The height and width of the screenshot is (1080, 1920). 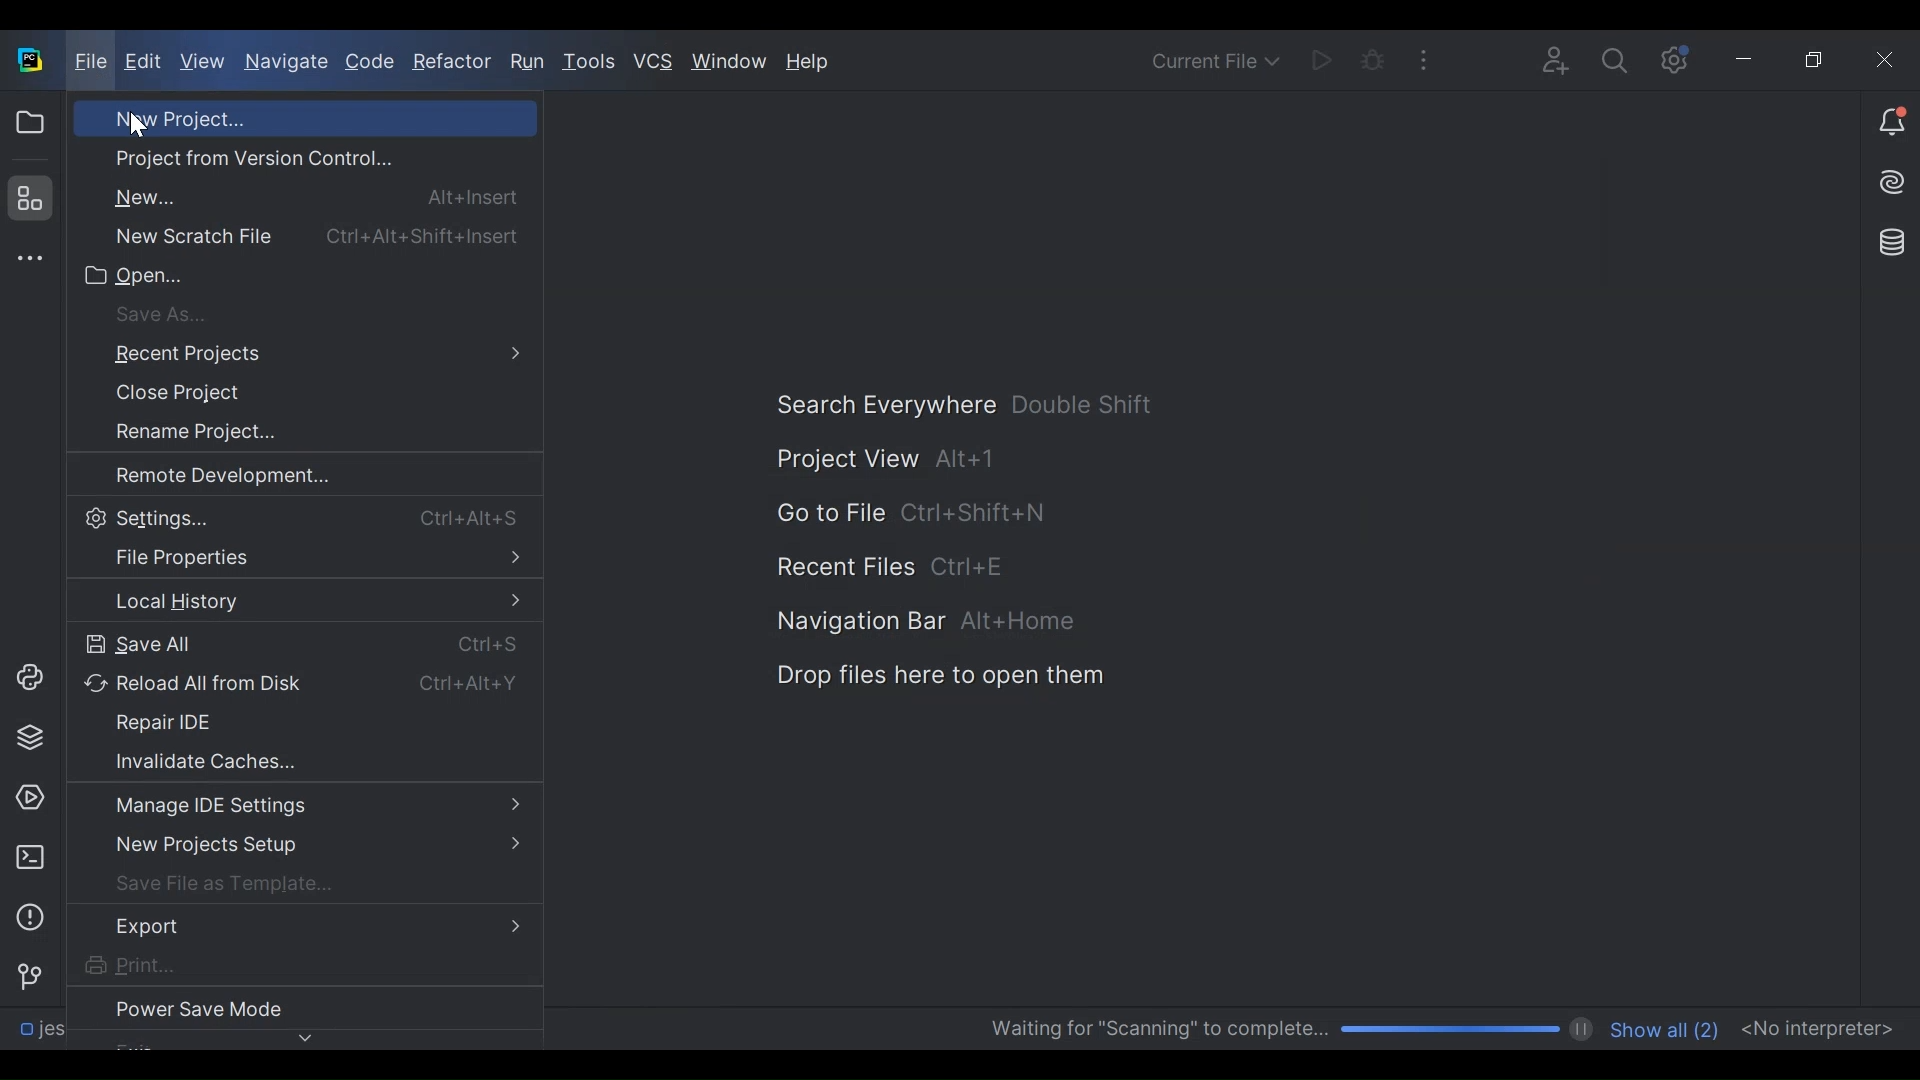 What do you see at coordinates (274, 965) in the screenshot?
I see `Print` at bounding box center [274, 965].